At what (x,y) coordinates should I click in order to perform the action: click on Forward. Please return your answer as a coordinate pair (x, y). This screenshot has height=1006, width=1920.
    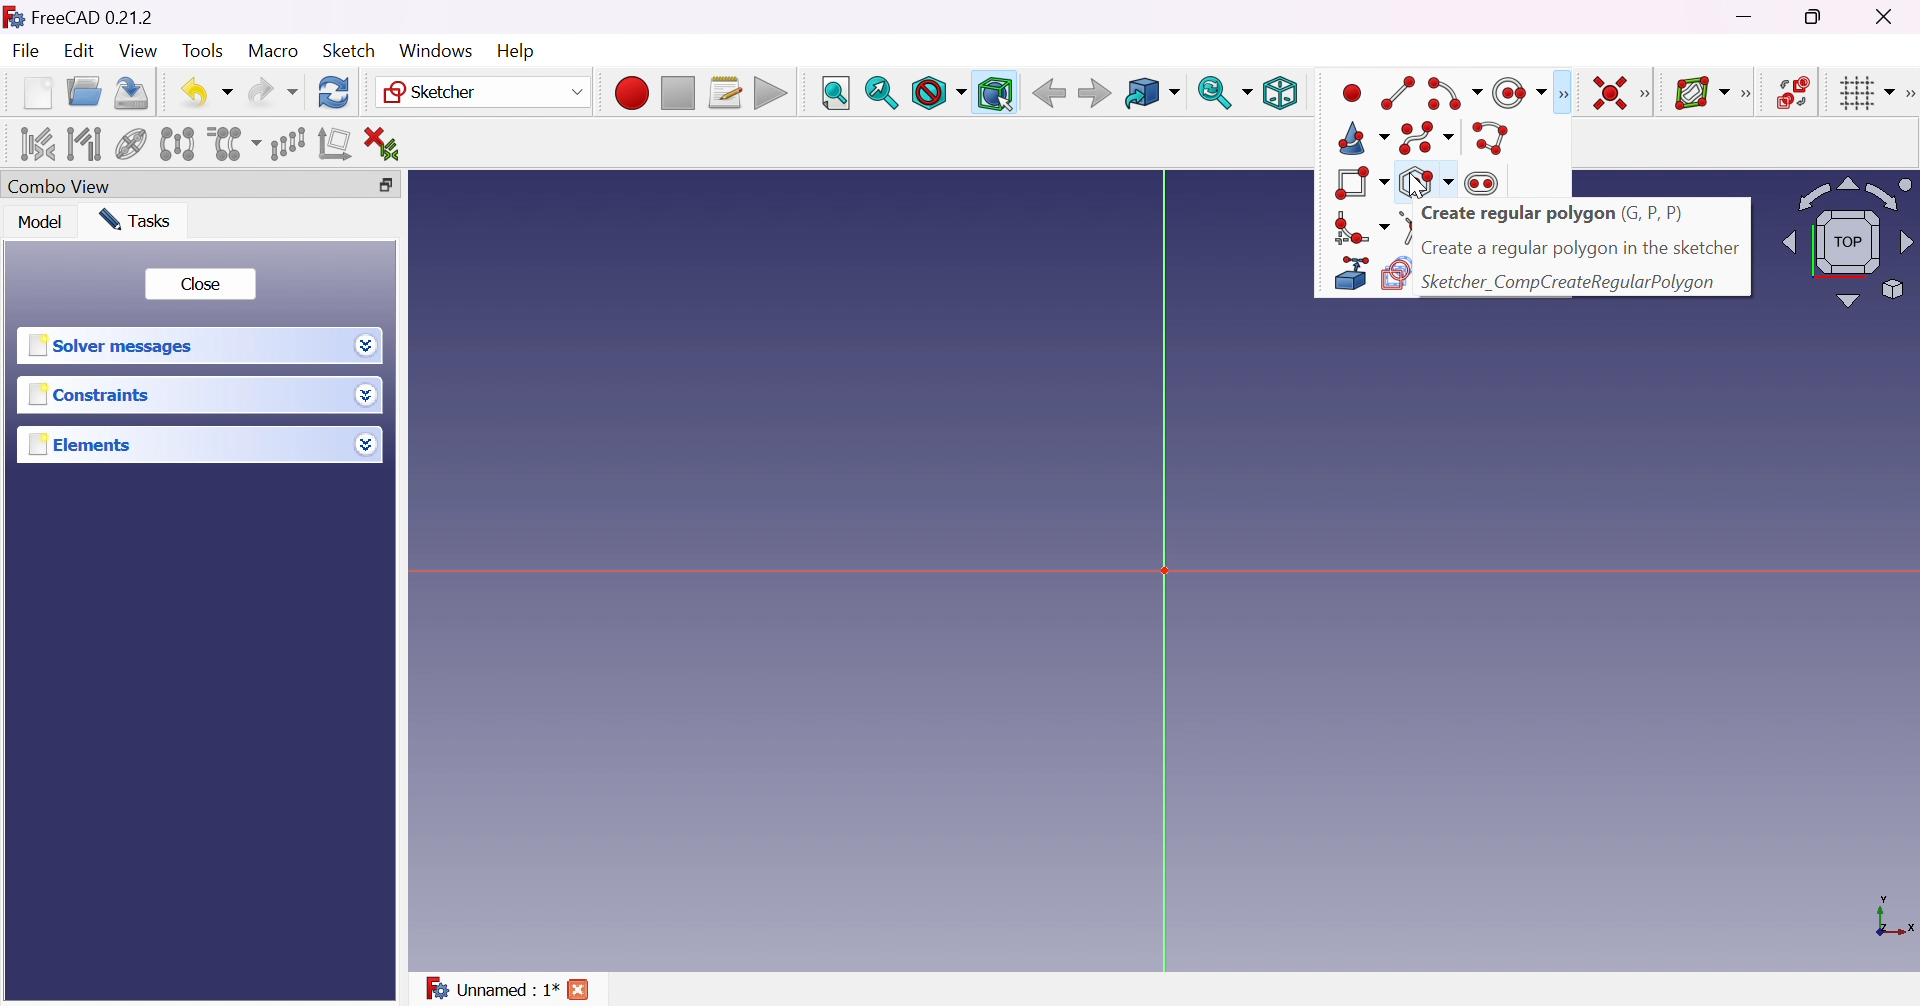
    Looking at the image, I should click on (1096, 92).